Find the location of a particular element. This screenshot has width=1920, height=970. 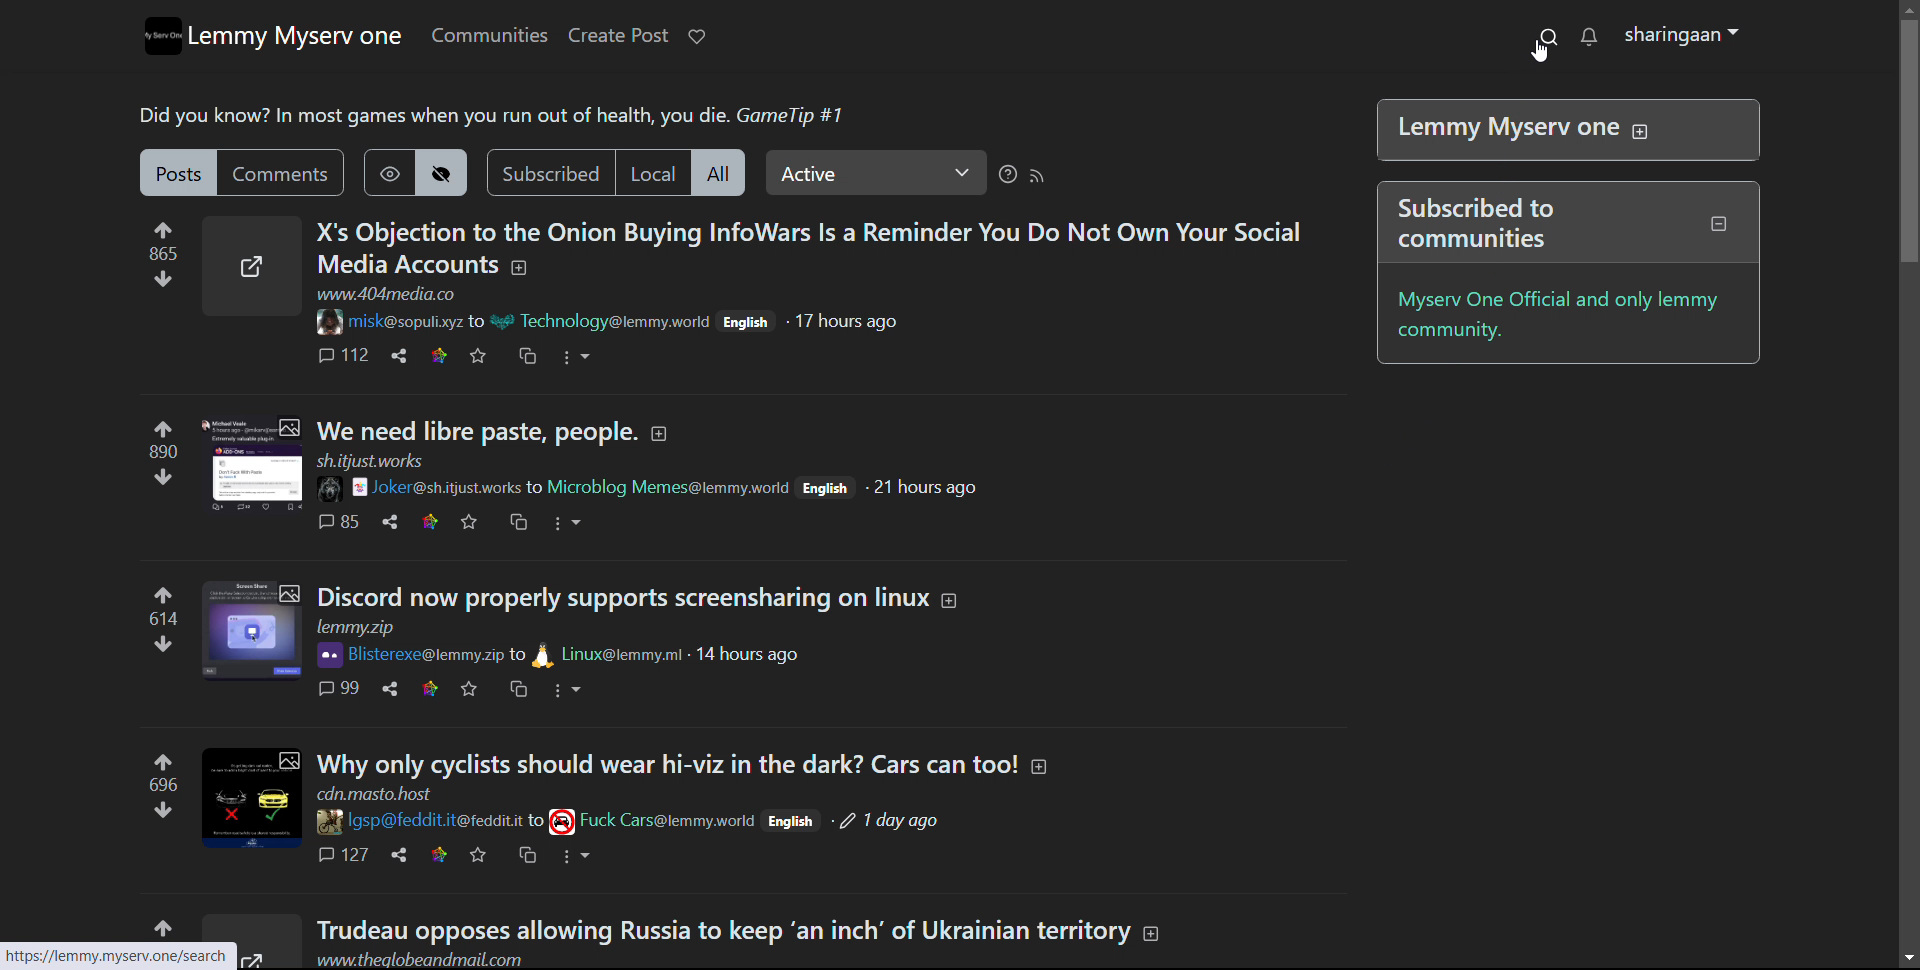

more is located at coordinates (569, 691).